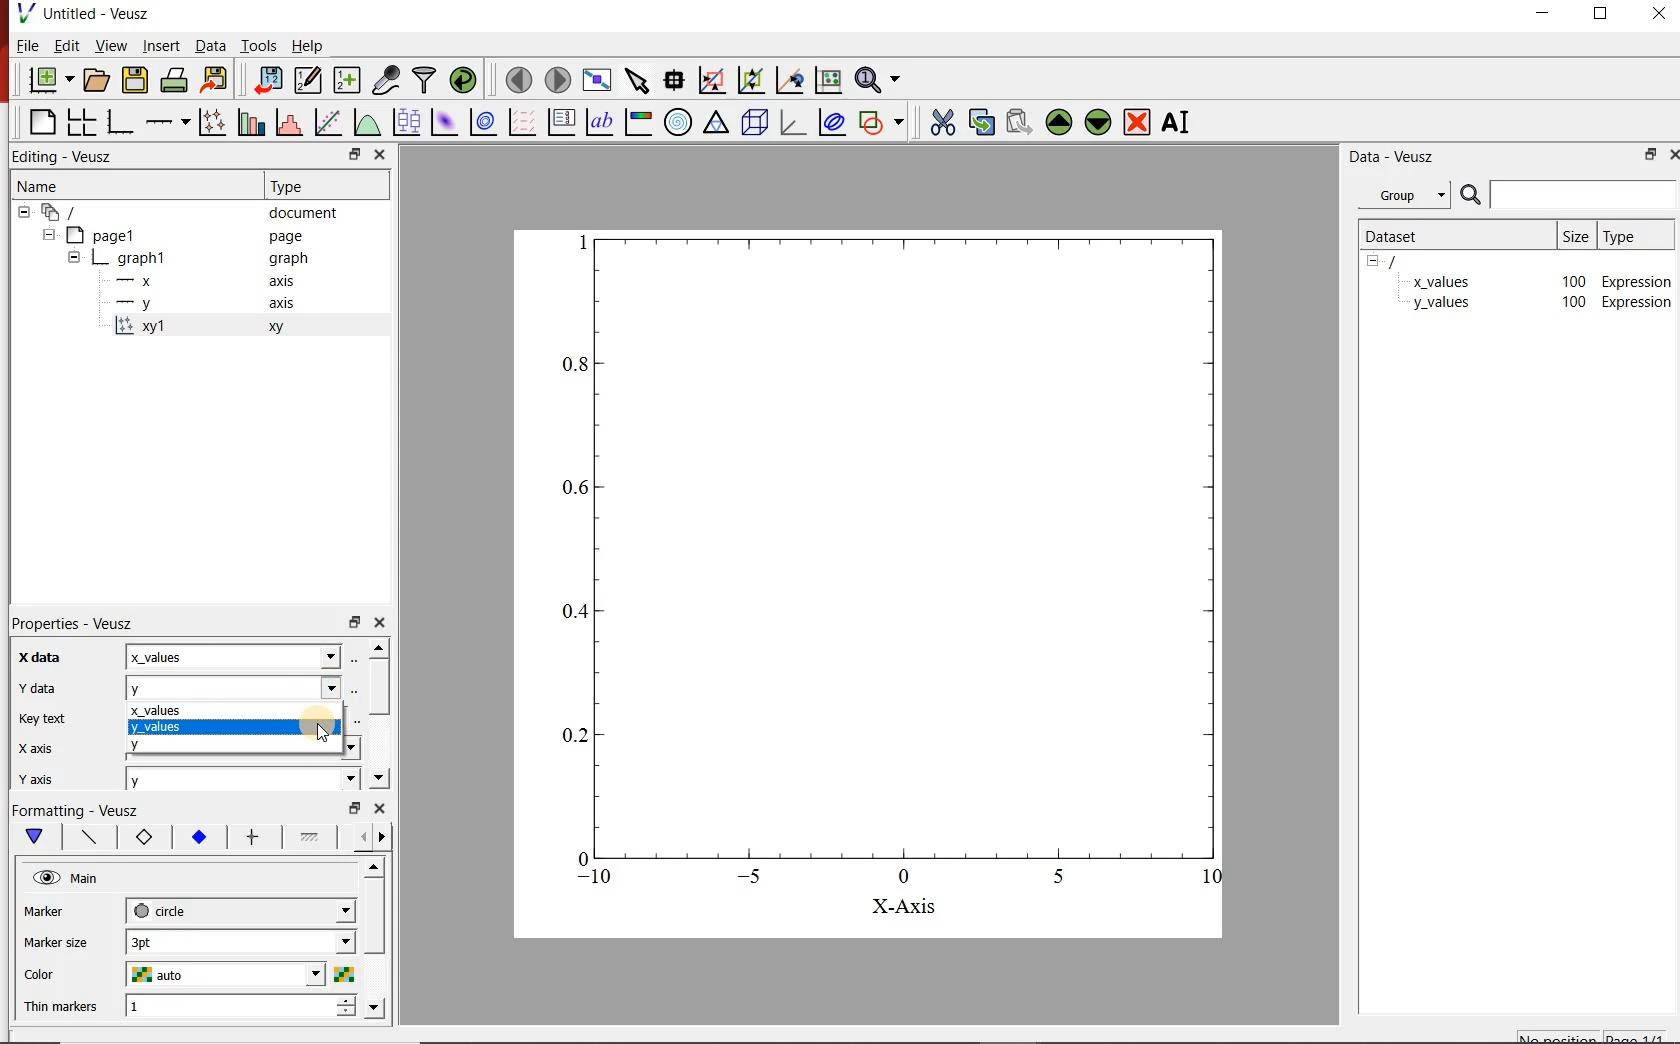 The image size is (1680, 1044). I want to click on Marker, so click(44, 911).